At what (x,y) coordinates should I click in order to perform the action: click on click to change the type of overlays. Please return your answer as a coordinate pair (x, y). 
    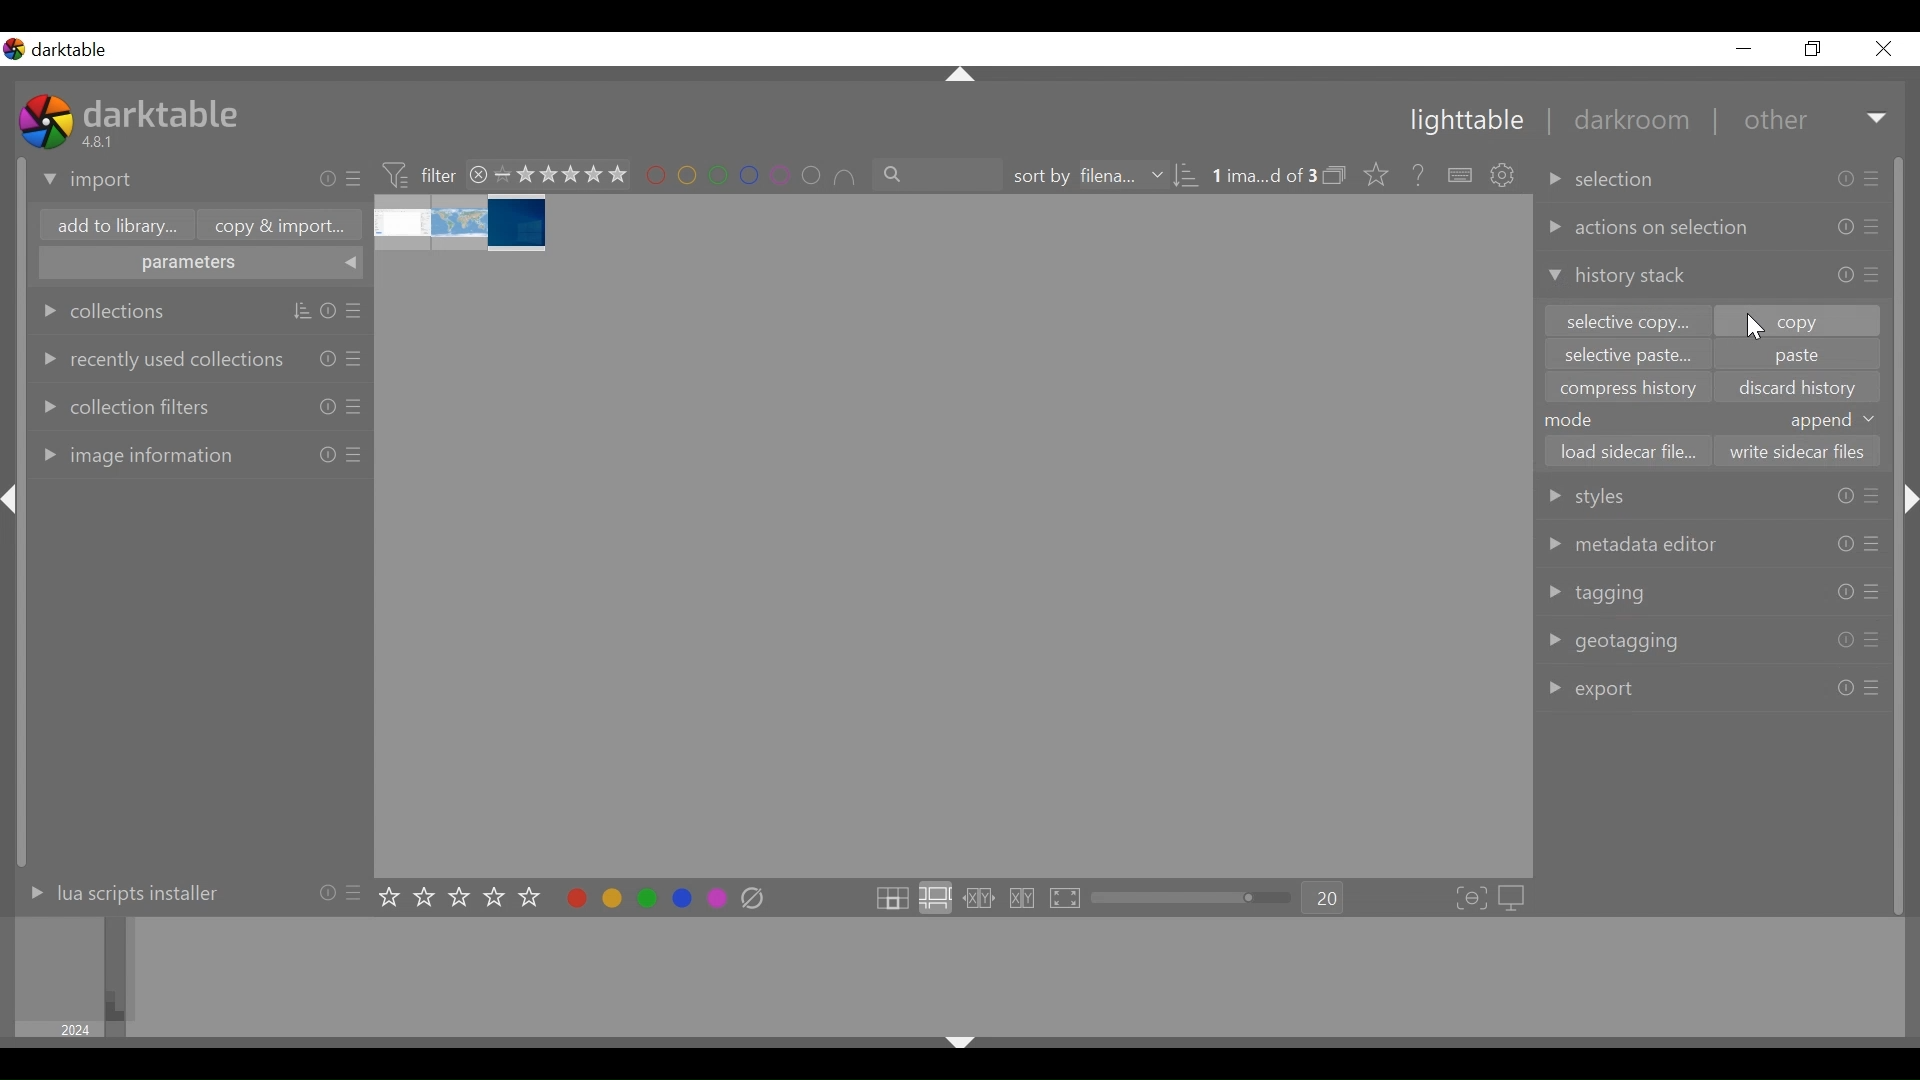
    Looking at the image, I should click on (1372, 173).